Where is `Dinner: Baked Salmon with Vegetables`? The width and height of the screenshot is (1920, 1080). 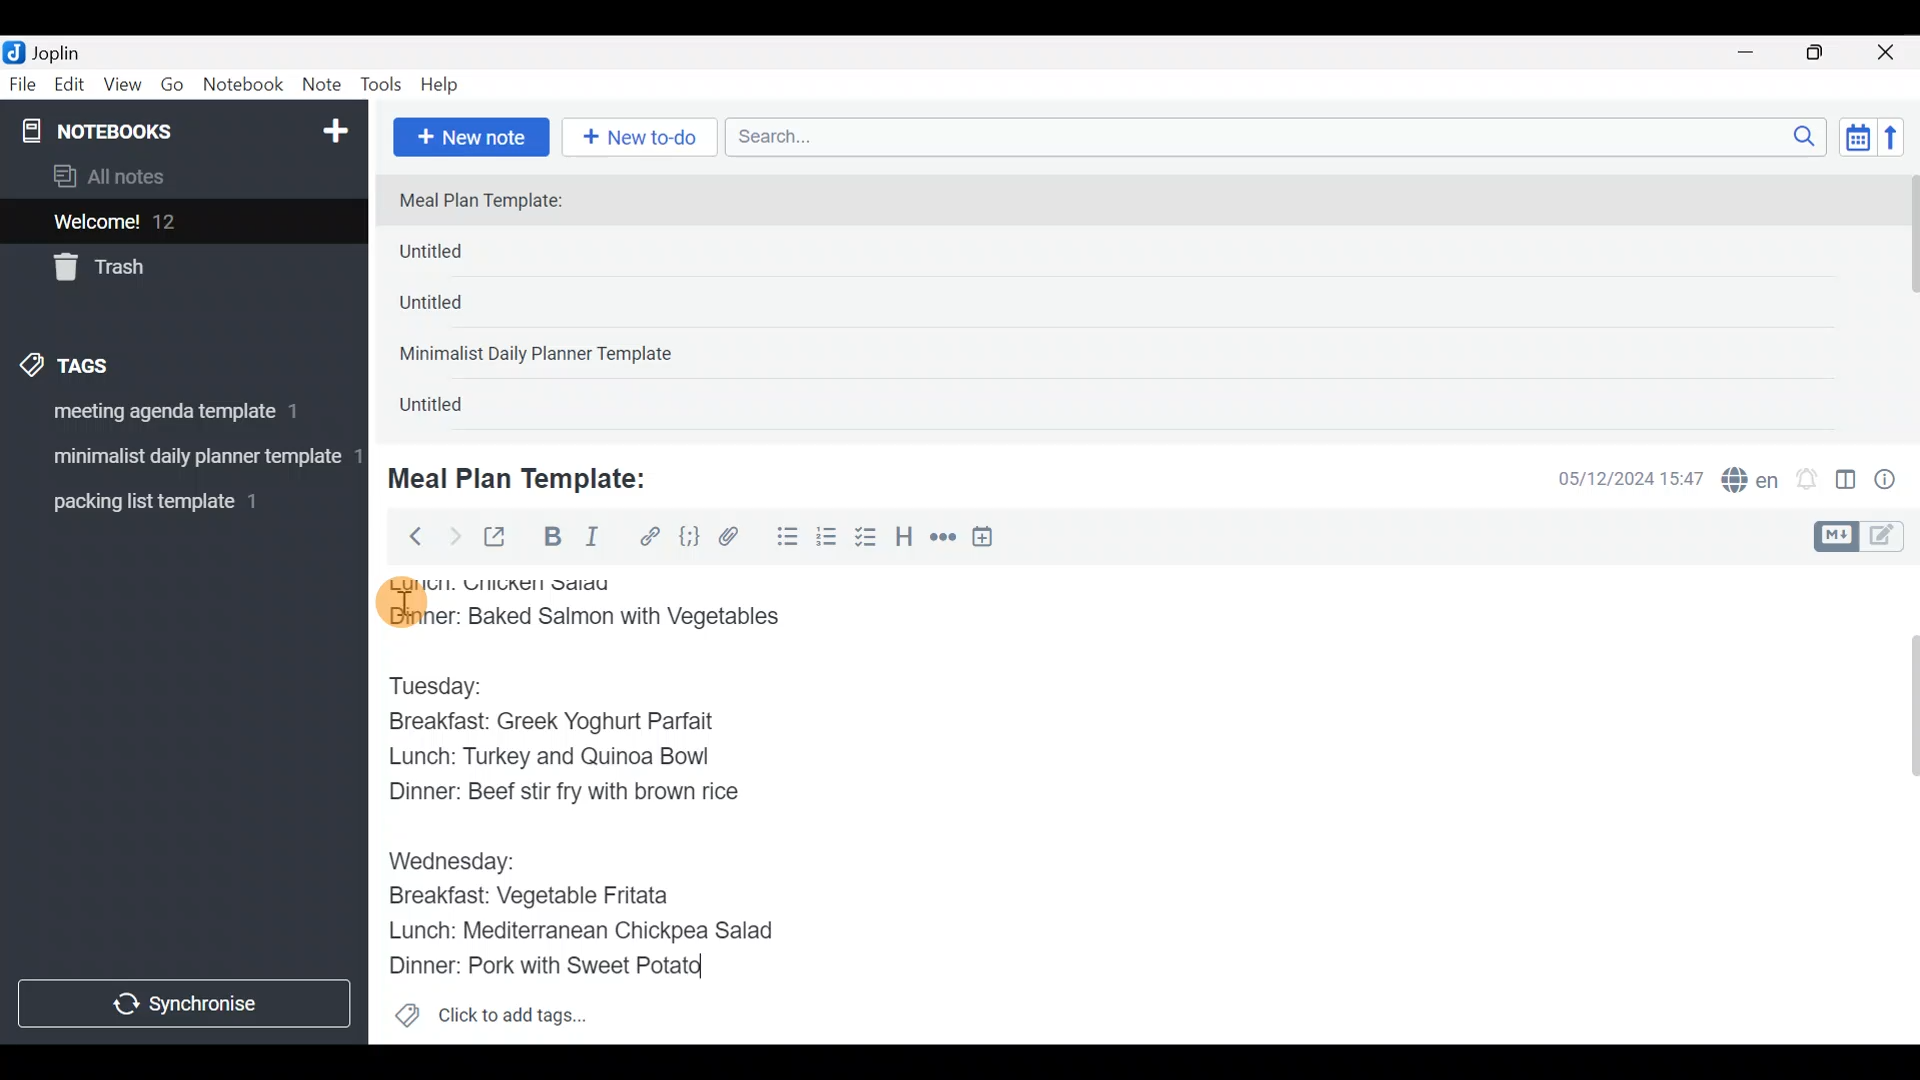
Dinner: Baked Salmon with Vegetables is located at coordinates (596, 619).